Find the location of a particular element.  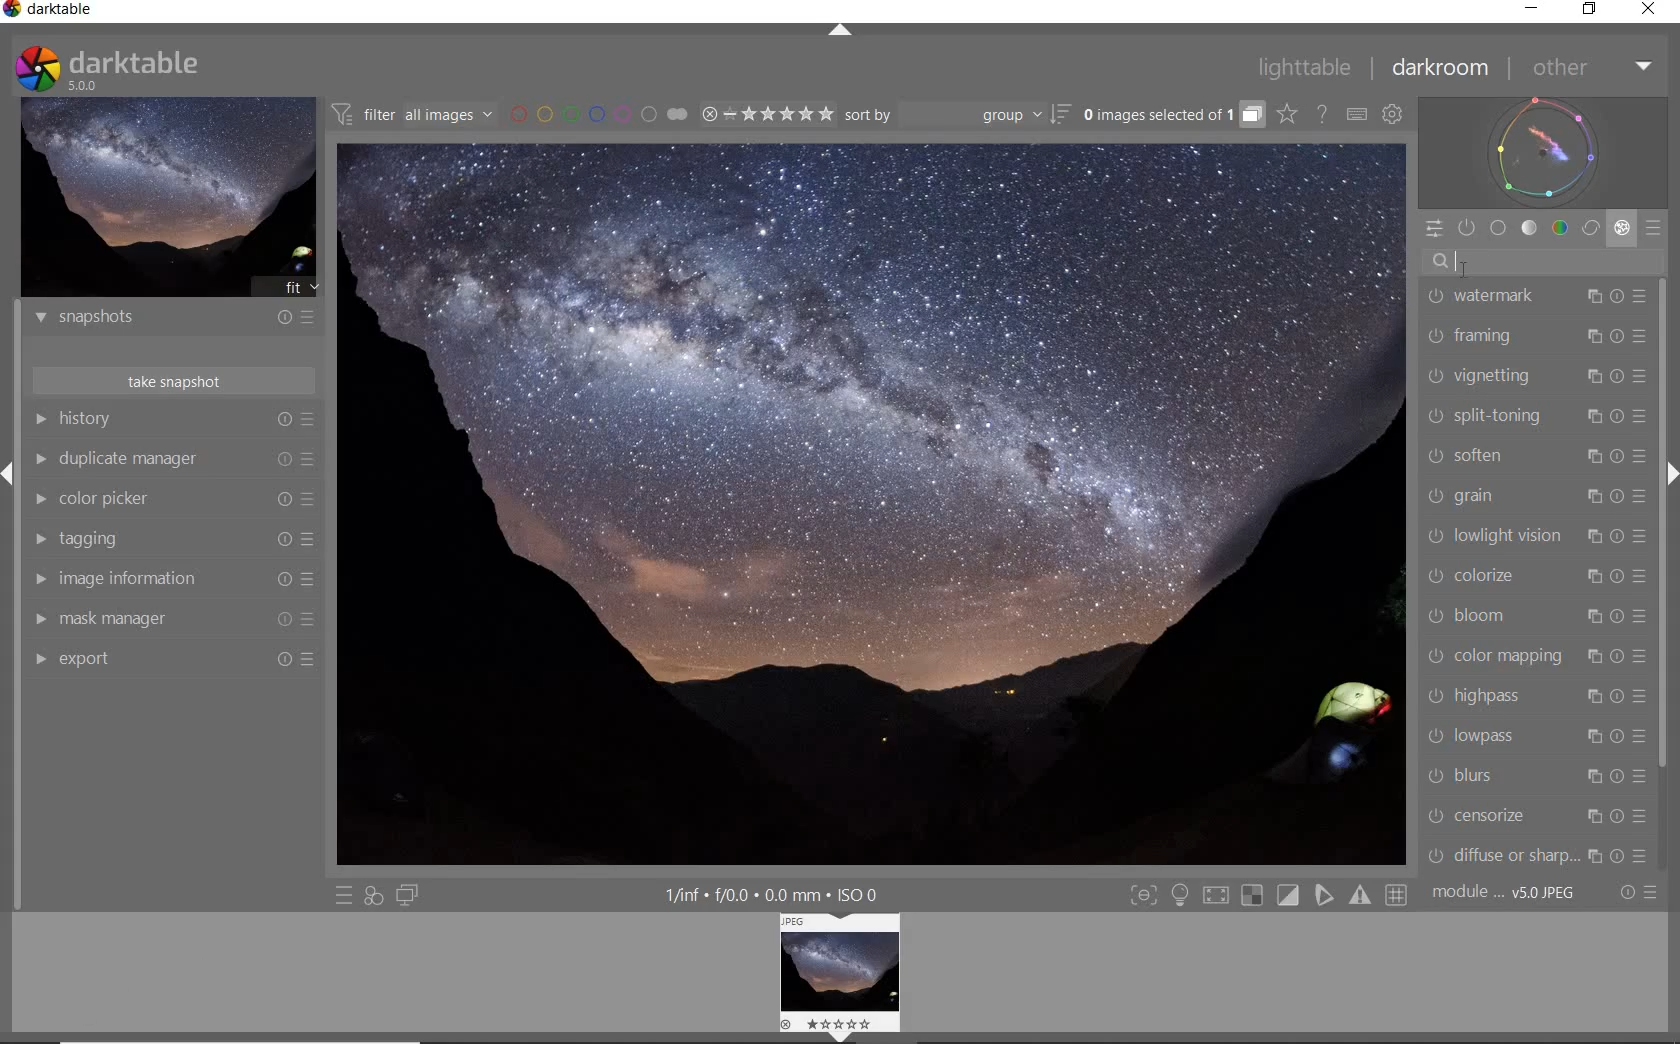

presets is located at coordinates (1640, 414).